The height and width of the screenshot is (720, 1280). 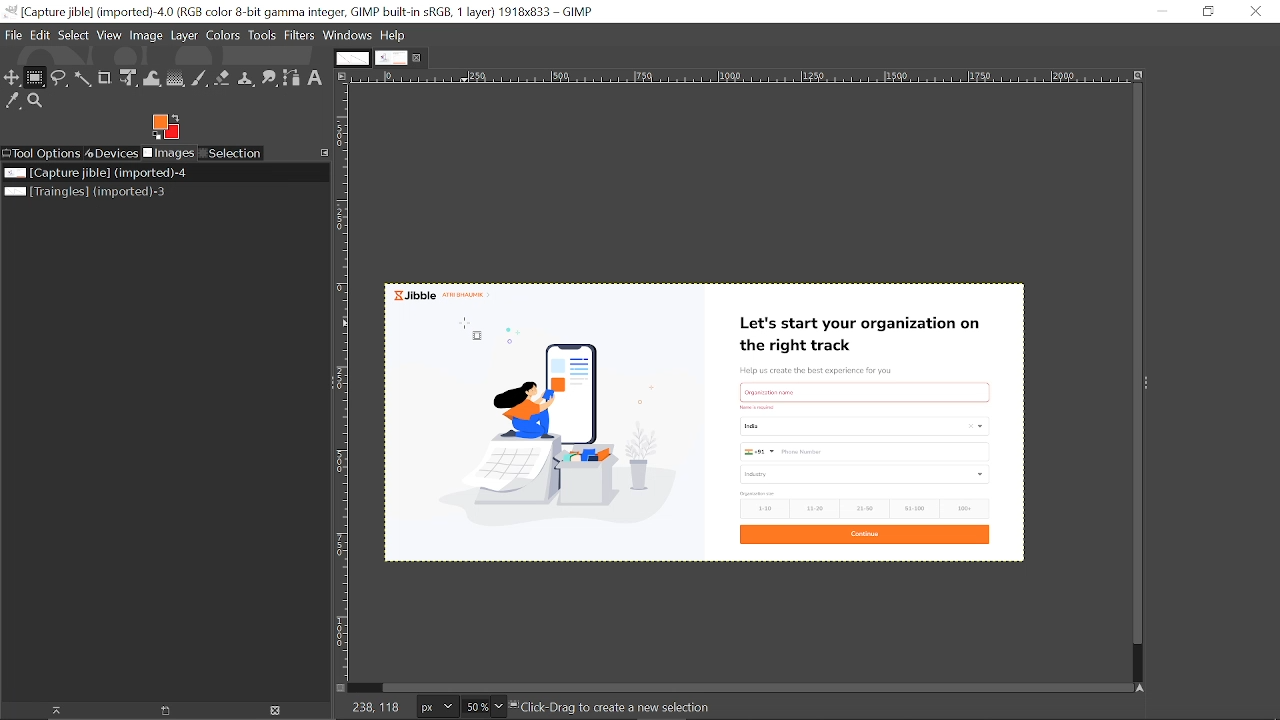 What do you see at coordinates (165, 127) in the screenshot?
I see `The active foreground color` at bounding box center [165, 127].